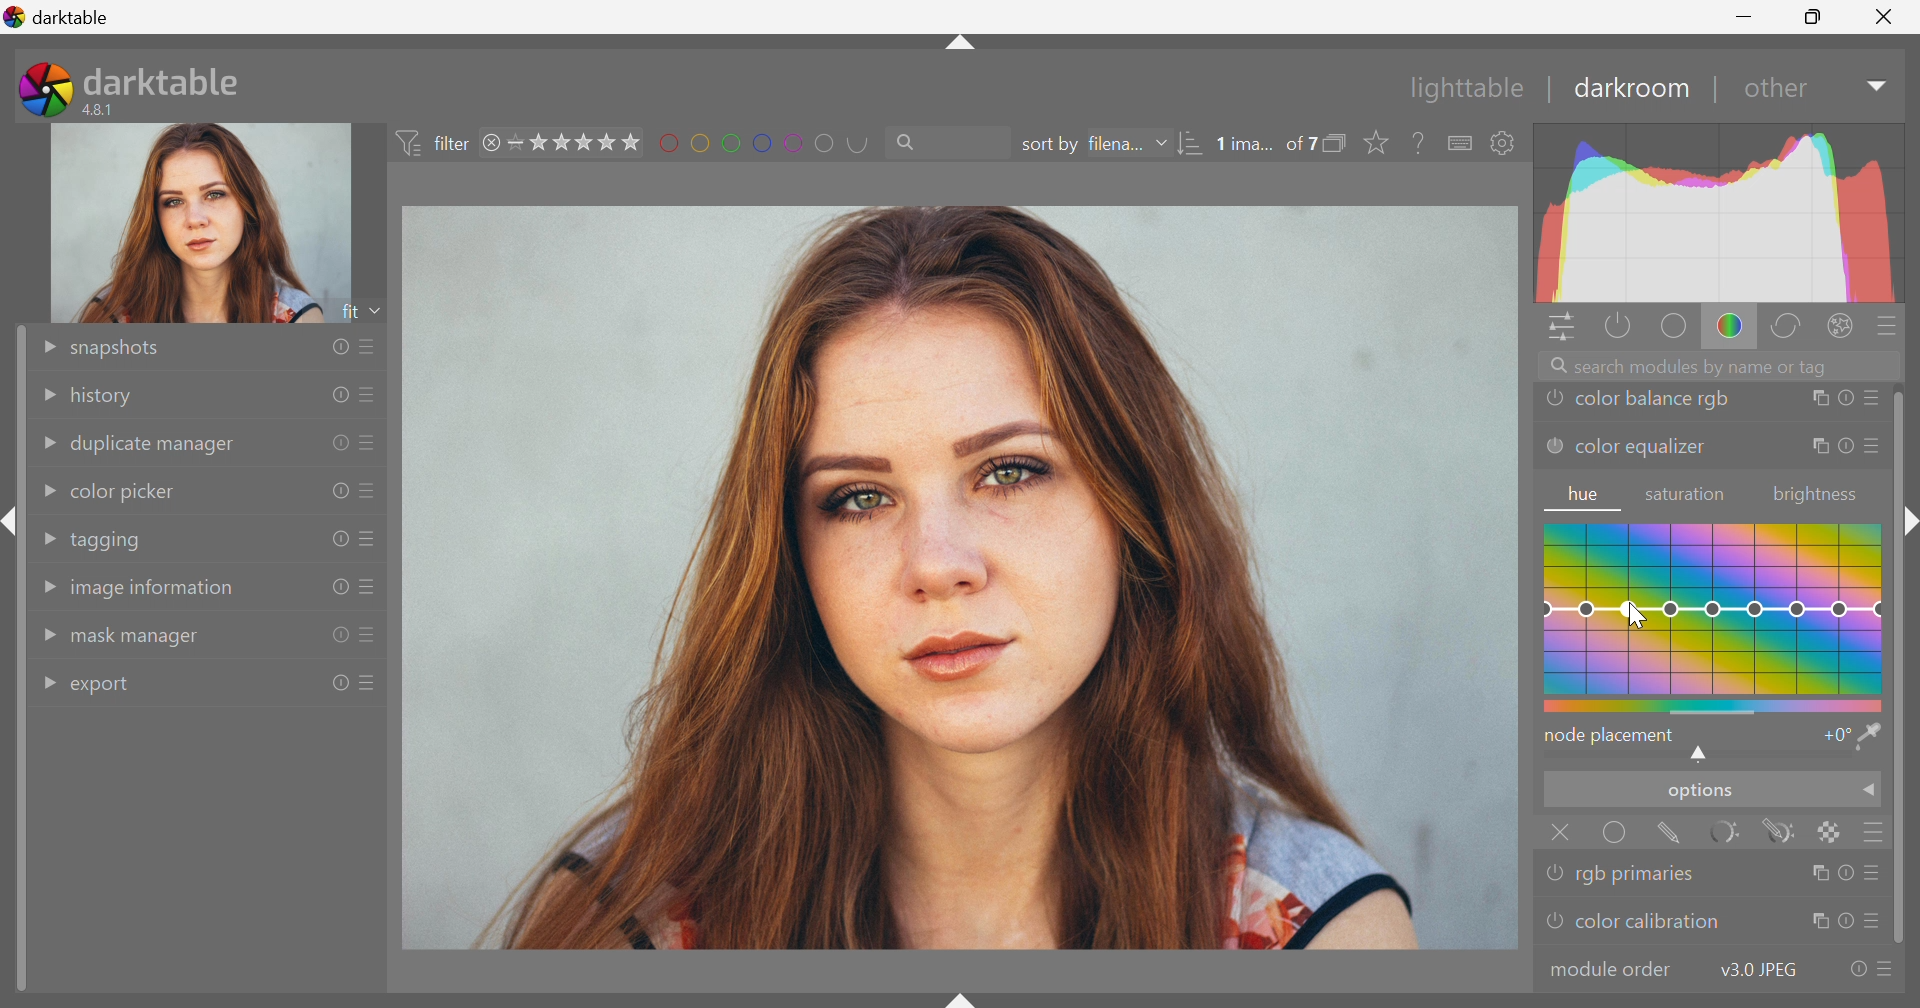 The image size is (1920, 1008). Describe the element at coordinates (75, 17) in the screenshot. I see `darktable` at that location.